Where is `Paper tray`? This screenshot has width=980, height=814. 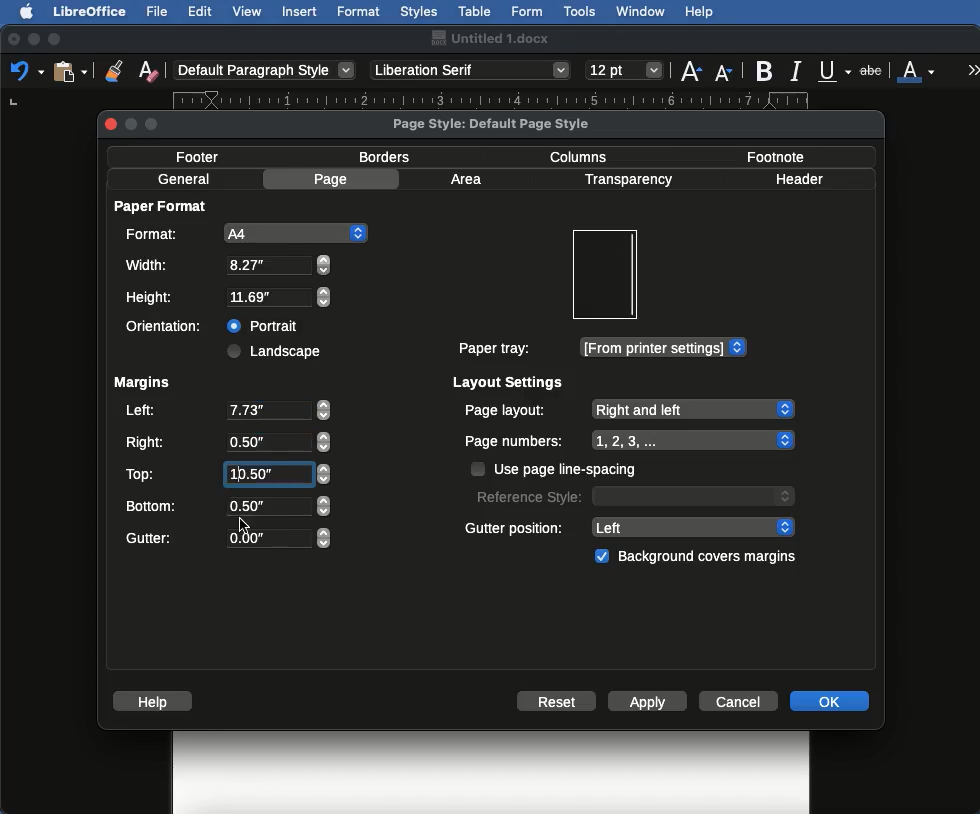 Paper tray is located at coordinates (601, 348).